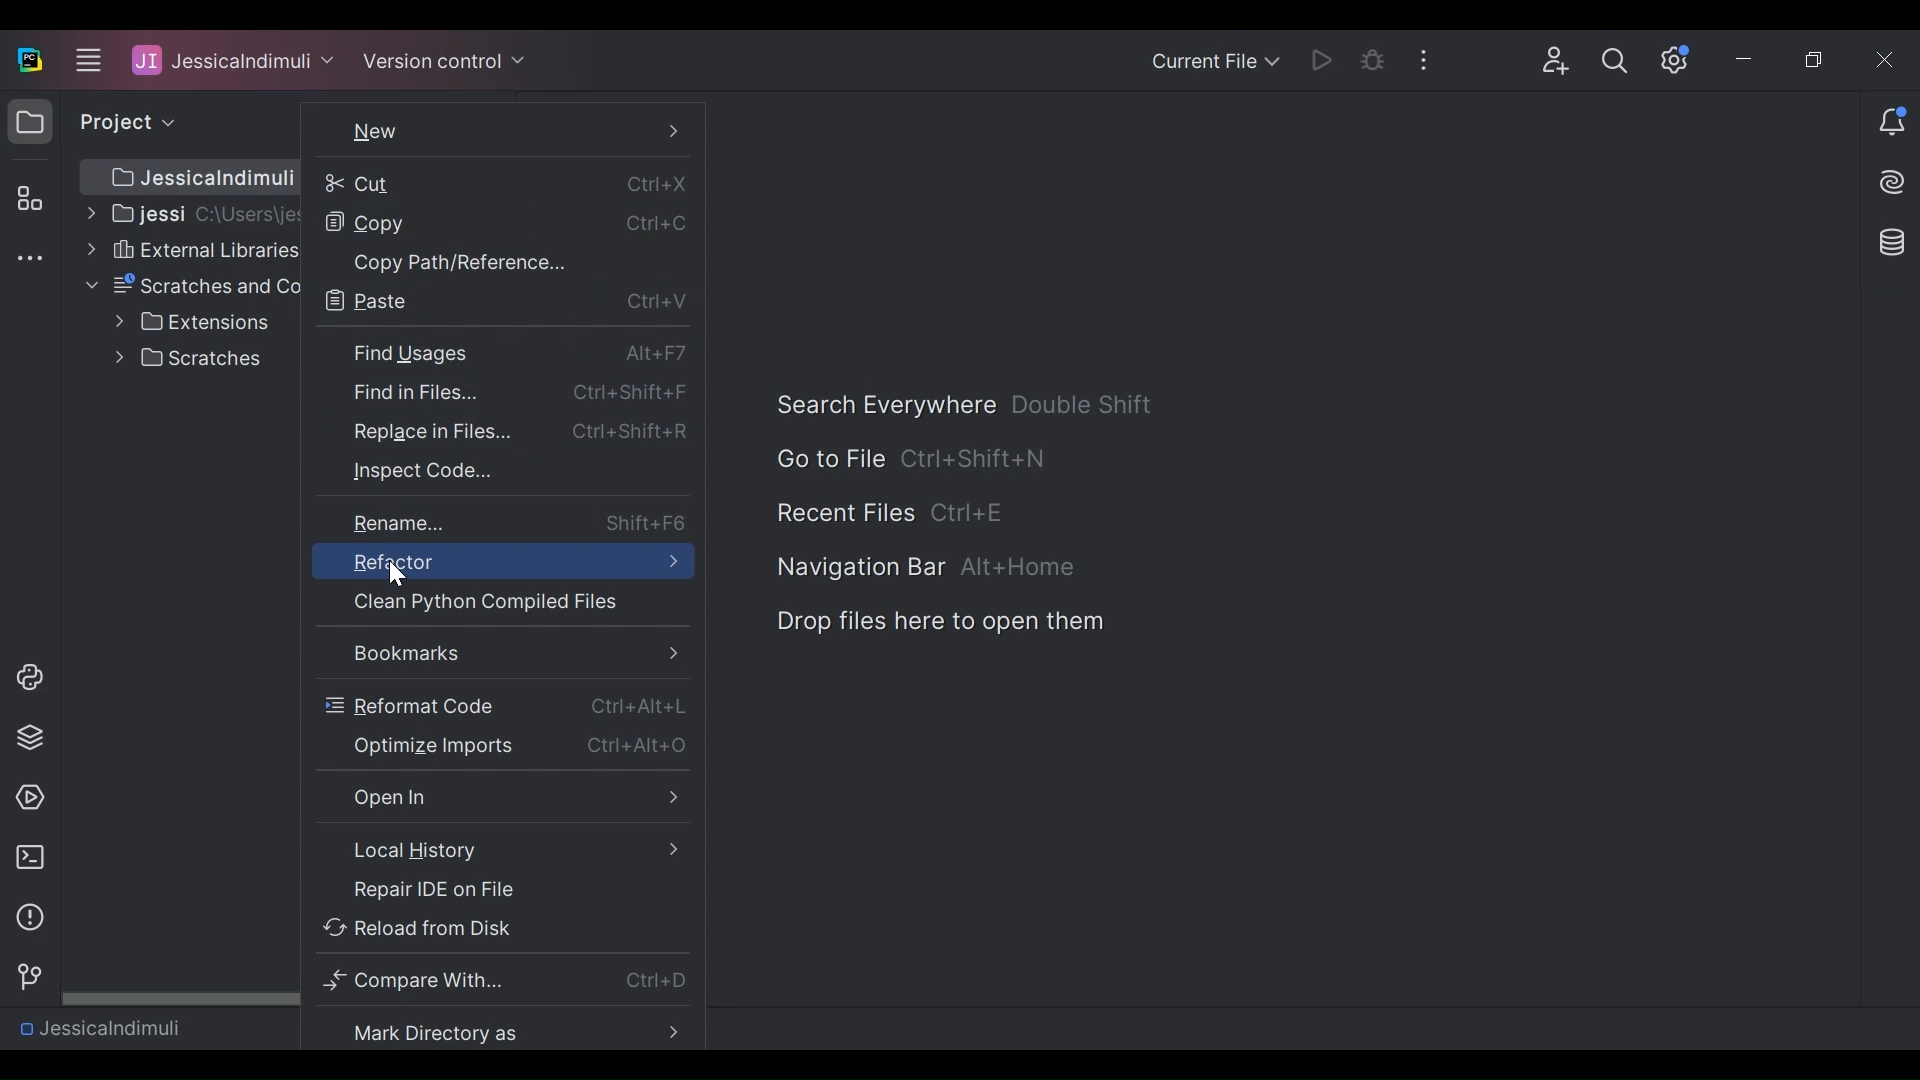  What do you see at coordinates (476, 602) in the screenshot?
I see `Clean Files Compiled` at bounding box center [476, 602].